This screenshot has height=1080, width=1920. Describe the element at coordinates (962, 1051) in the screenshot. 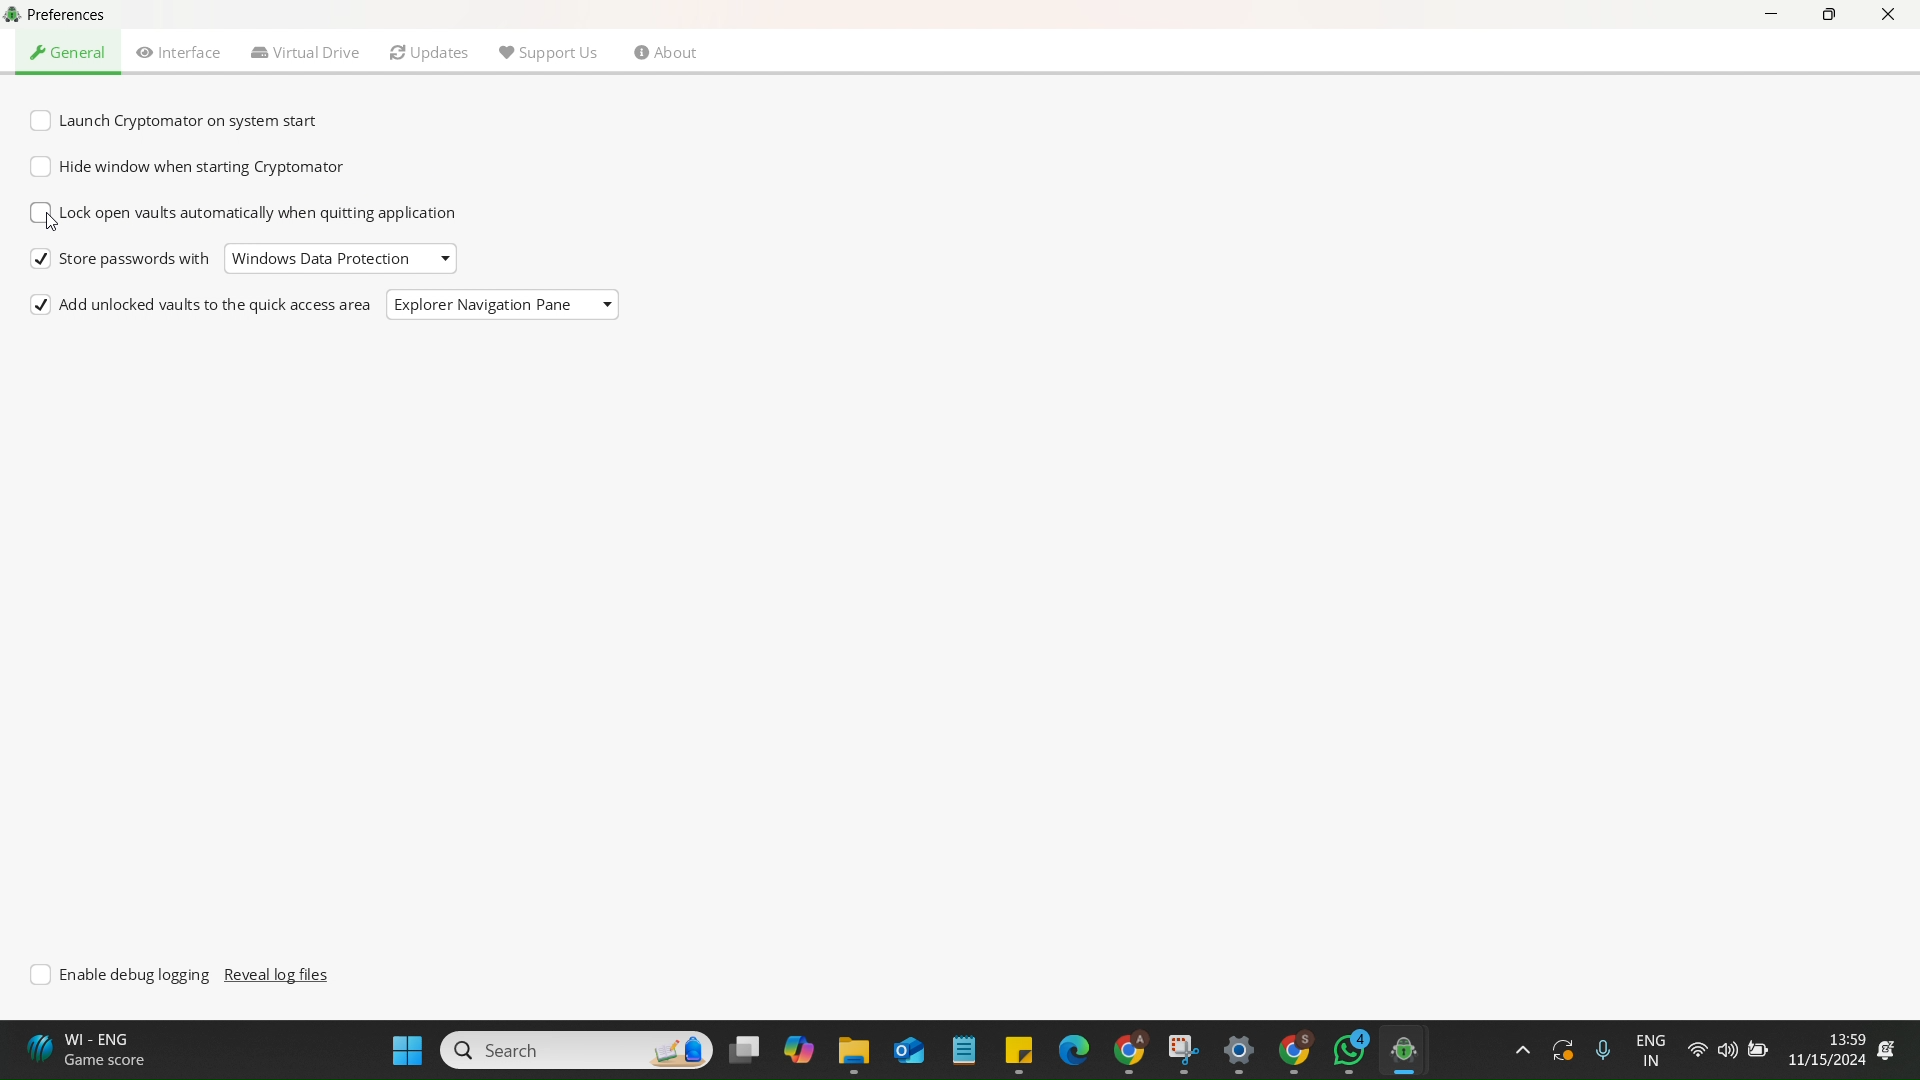

I see `Notepad` at that location.